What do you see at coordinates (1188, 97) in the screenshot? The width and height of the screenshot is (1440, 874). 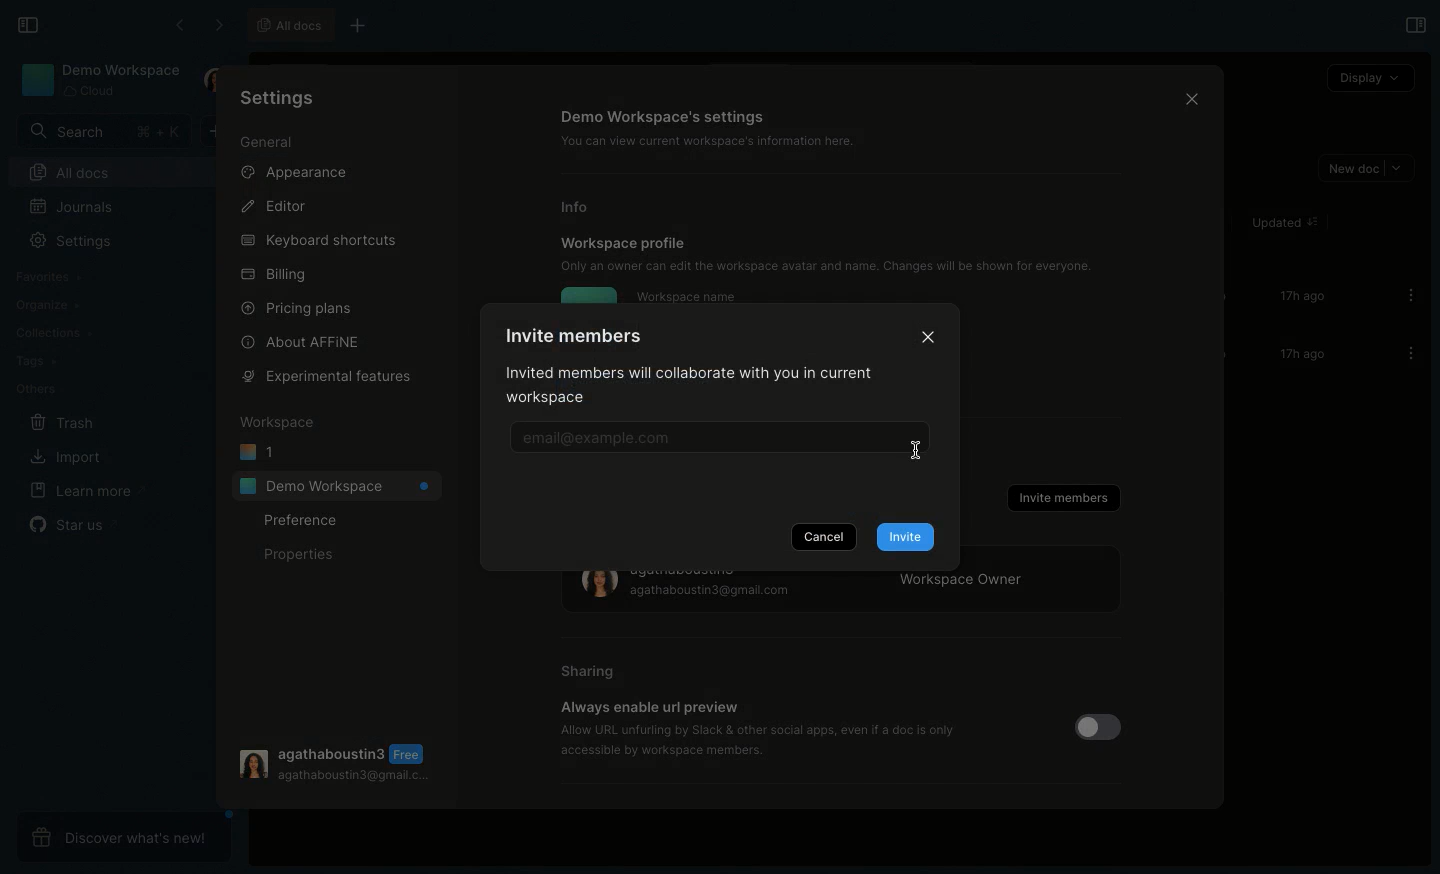 I see `Close icon` at bounding box center [1188, 97].